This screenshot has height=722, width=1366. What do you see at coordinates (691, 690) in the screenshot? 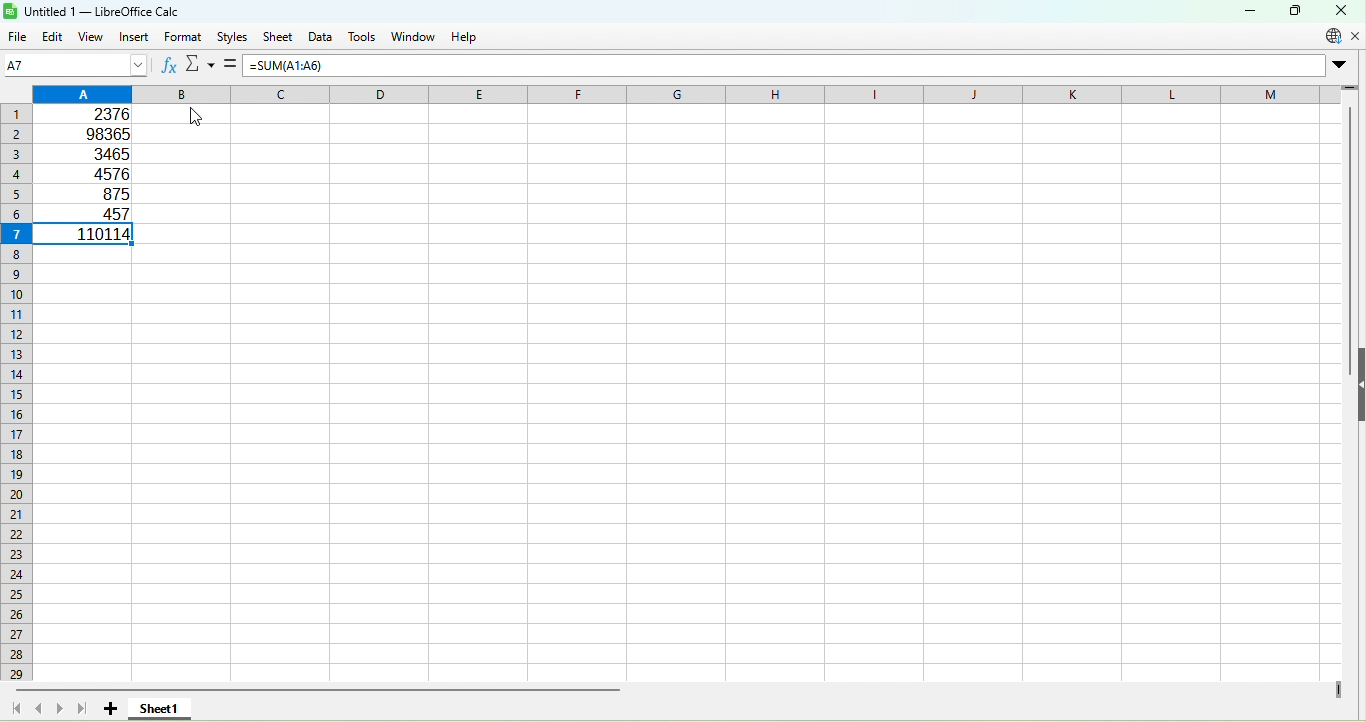
I see `Horizontal scroll bar` at bounding box center [691, 690].